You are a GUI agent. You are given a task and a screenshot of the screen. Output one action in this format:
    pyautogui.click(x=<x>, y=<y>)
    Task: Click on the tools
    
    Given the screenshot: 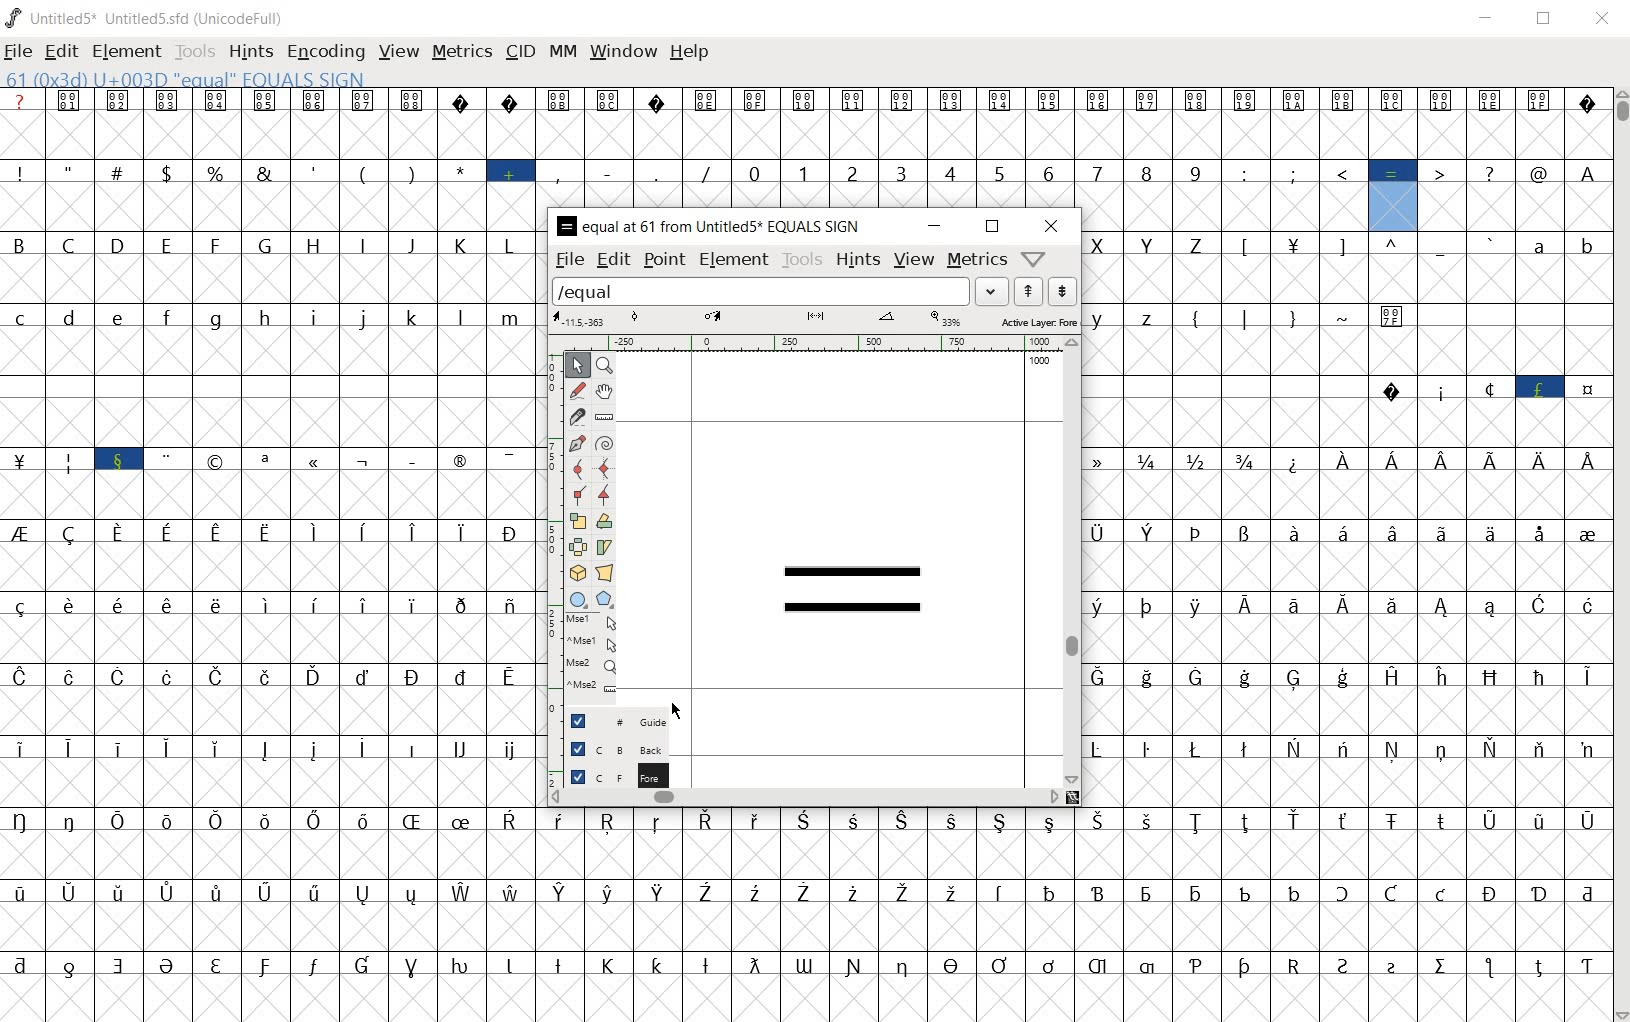 What is the action you would take?
    pyautogui.click(x=801, y=259)
    